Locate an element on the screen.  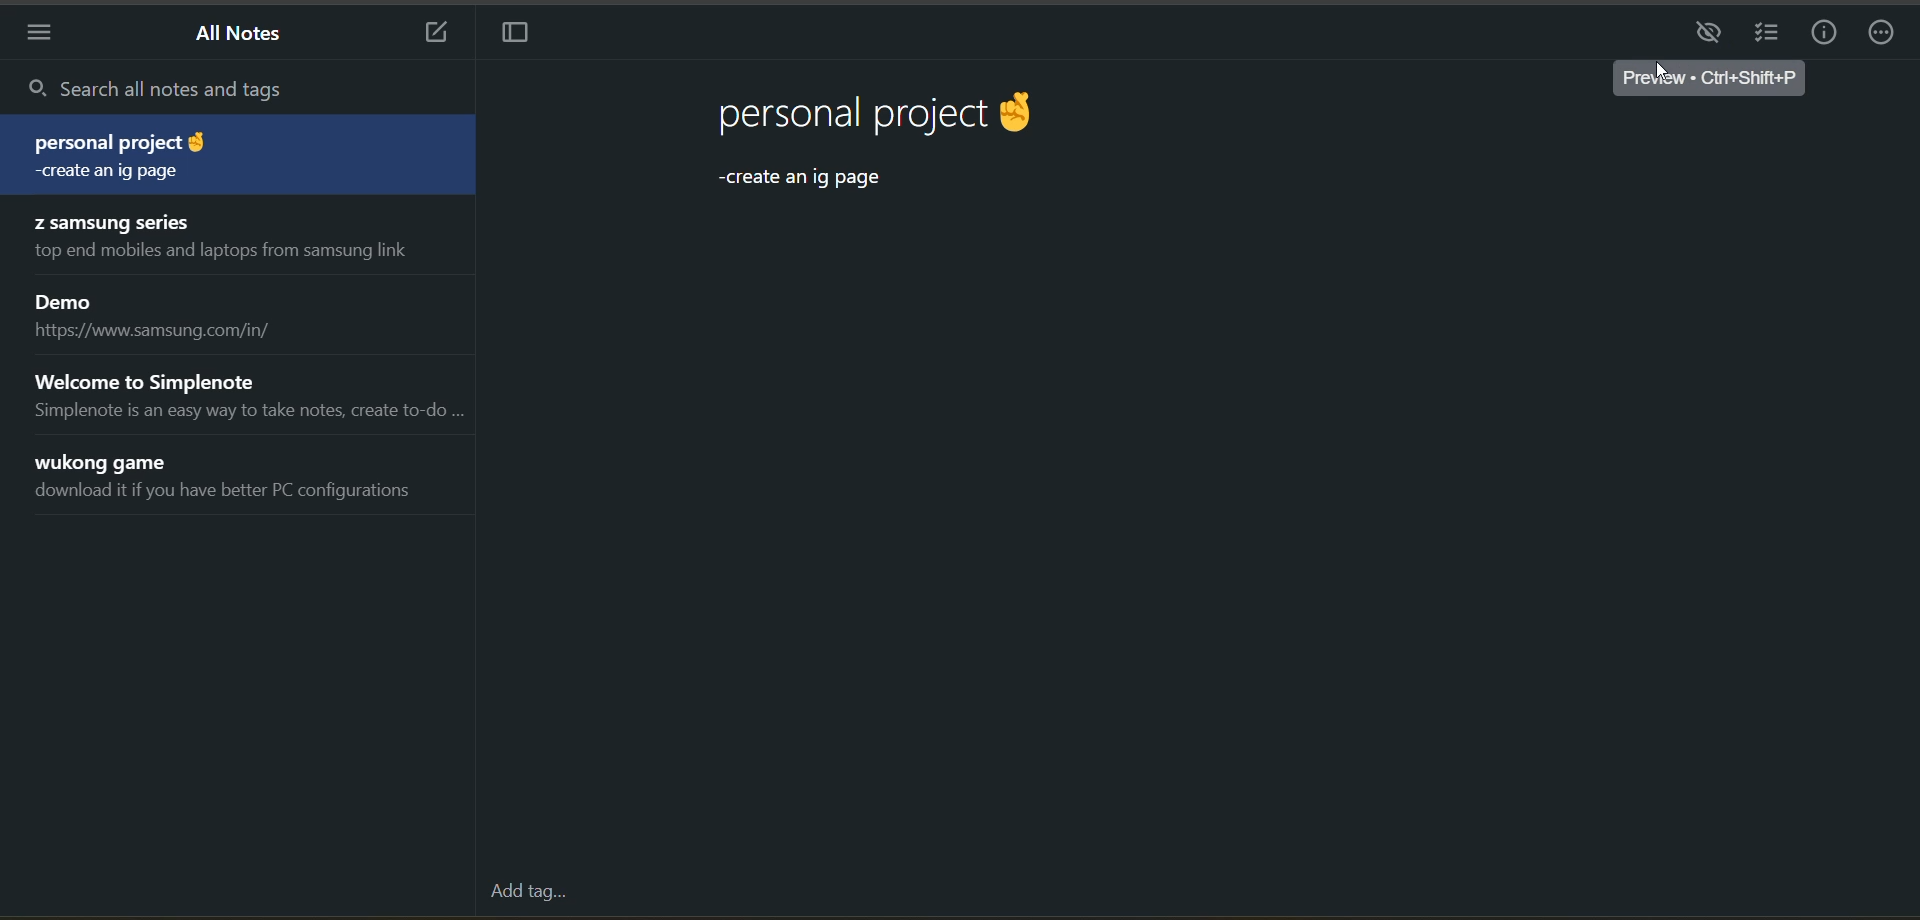
cursor is located at coordinates (1657, 72).